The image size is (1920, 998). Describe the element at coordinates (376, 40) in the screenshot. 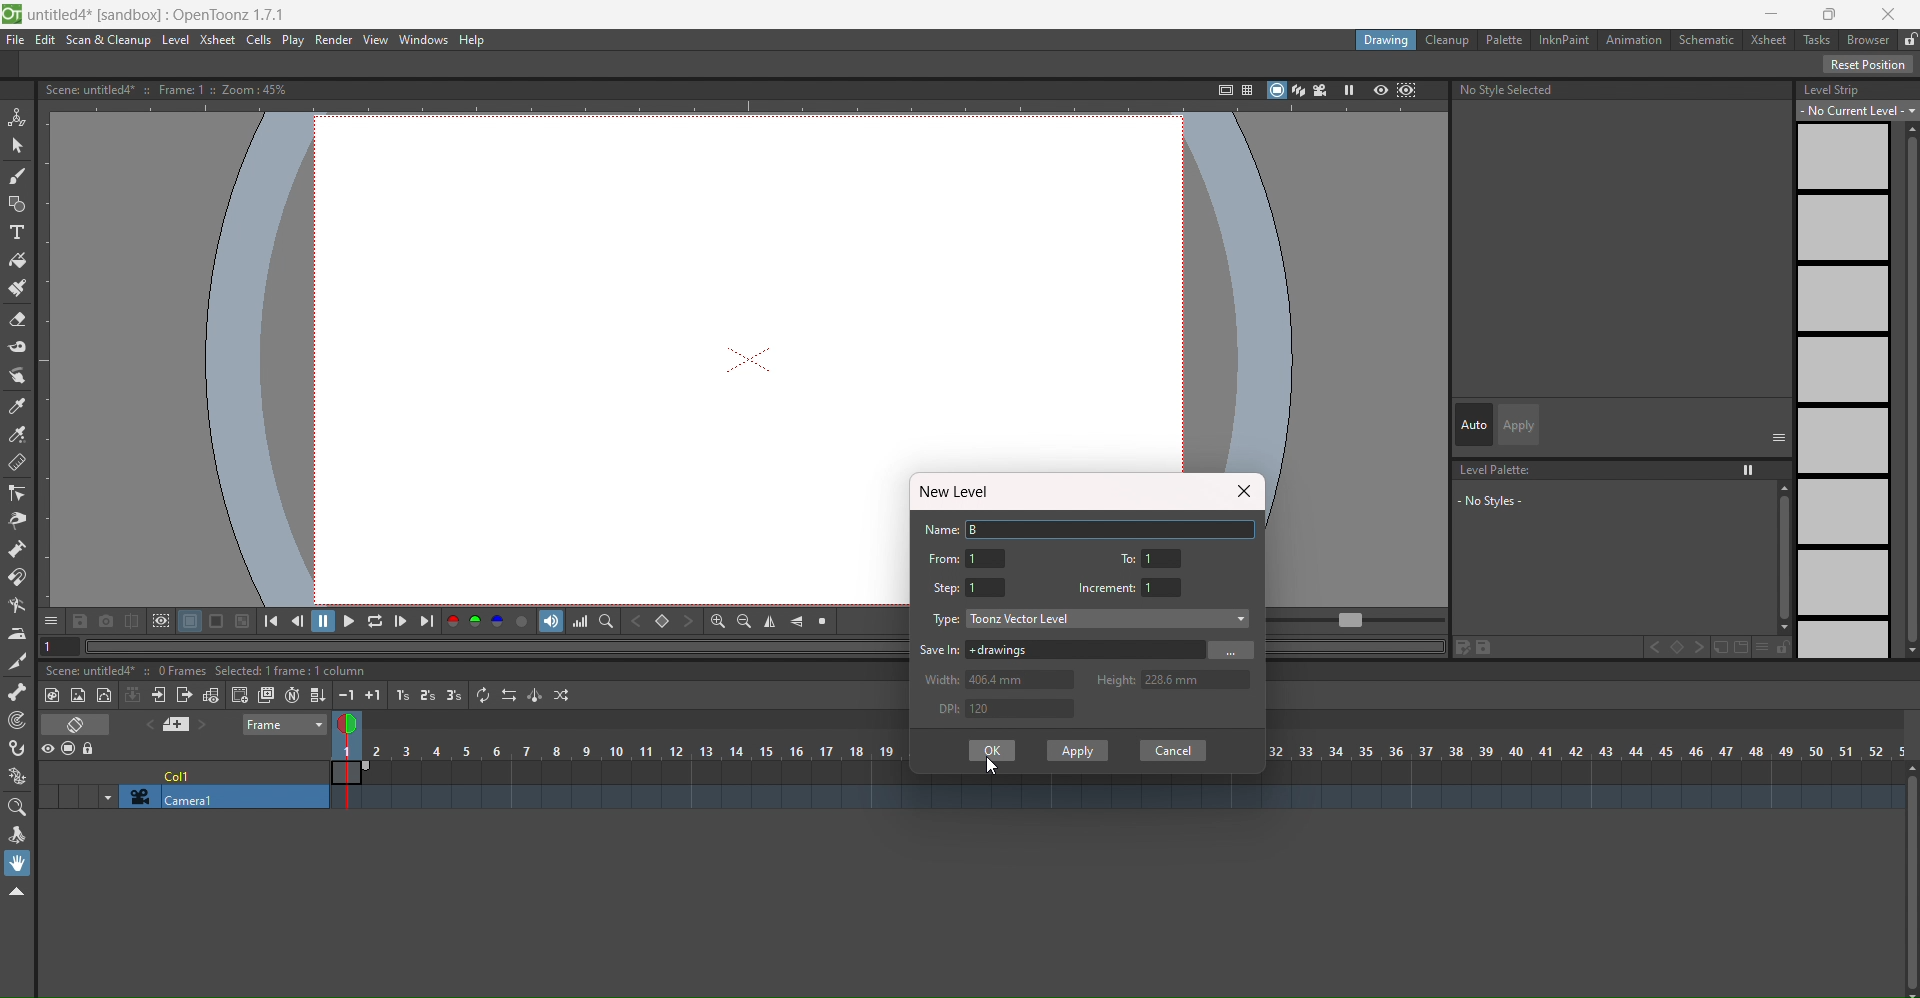

I see `view` at that location.